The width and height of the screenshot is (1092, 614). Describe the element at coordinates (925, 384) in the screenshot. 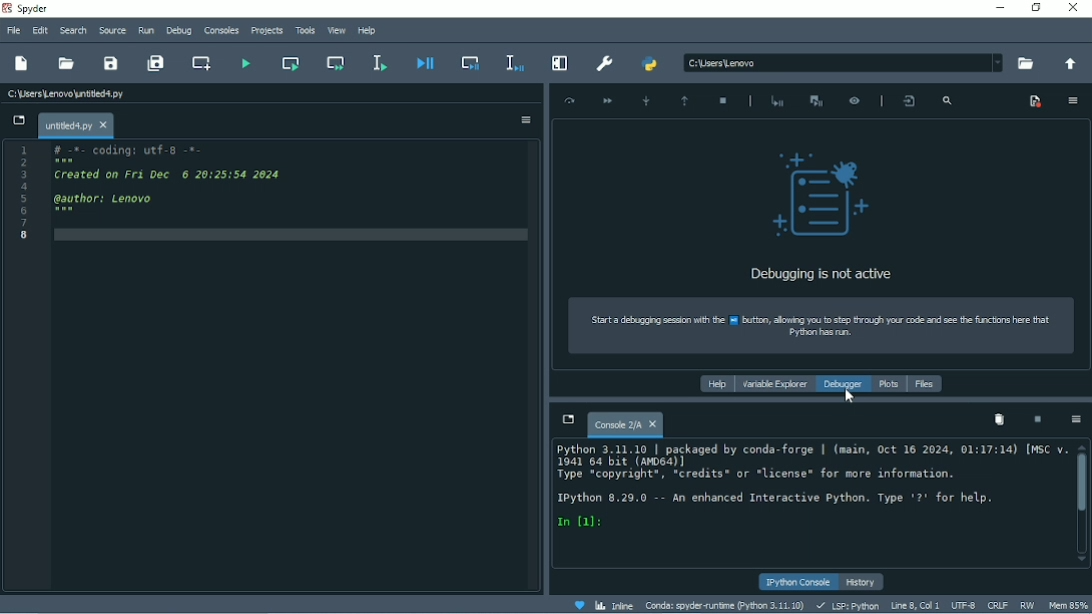

I see `Files` at that location.